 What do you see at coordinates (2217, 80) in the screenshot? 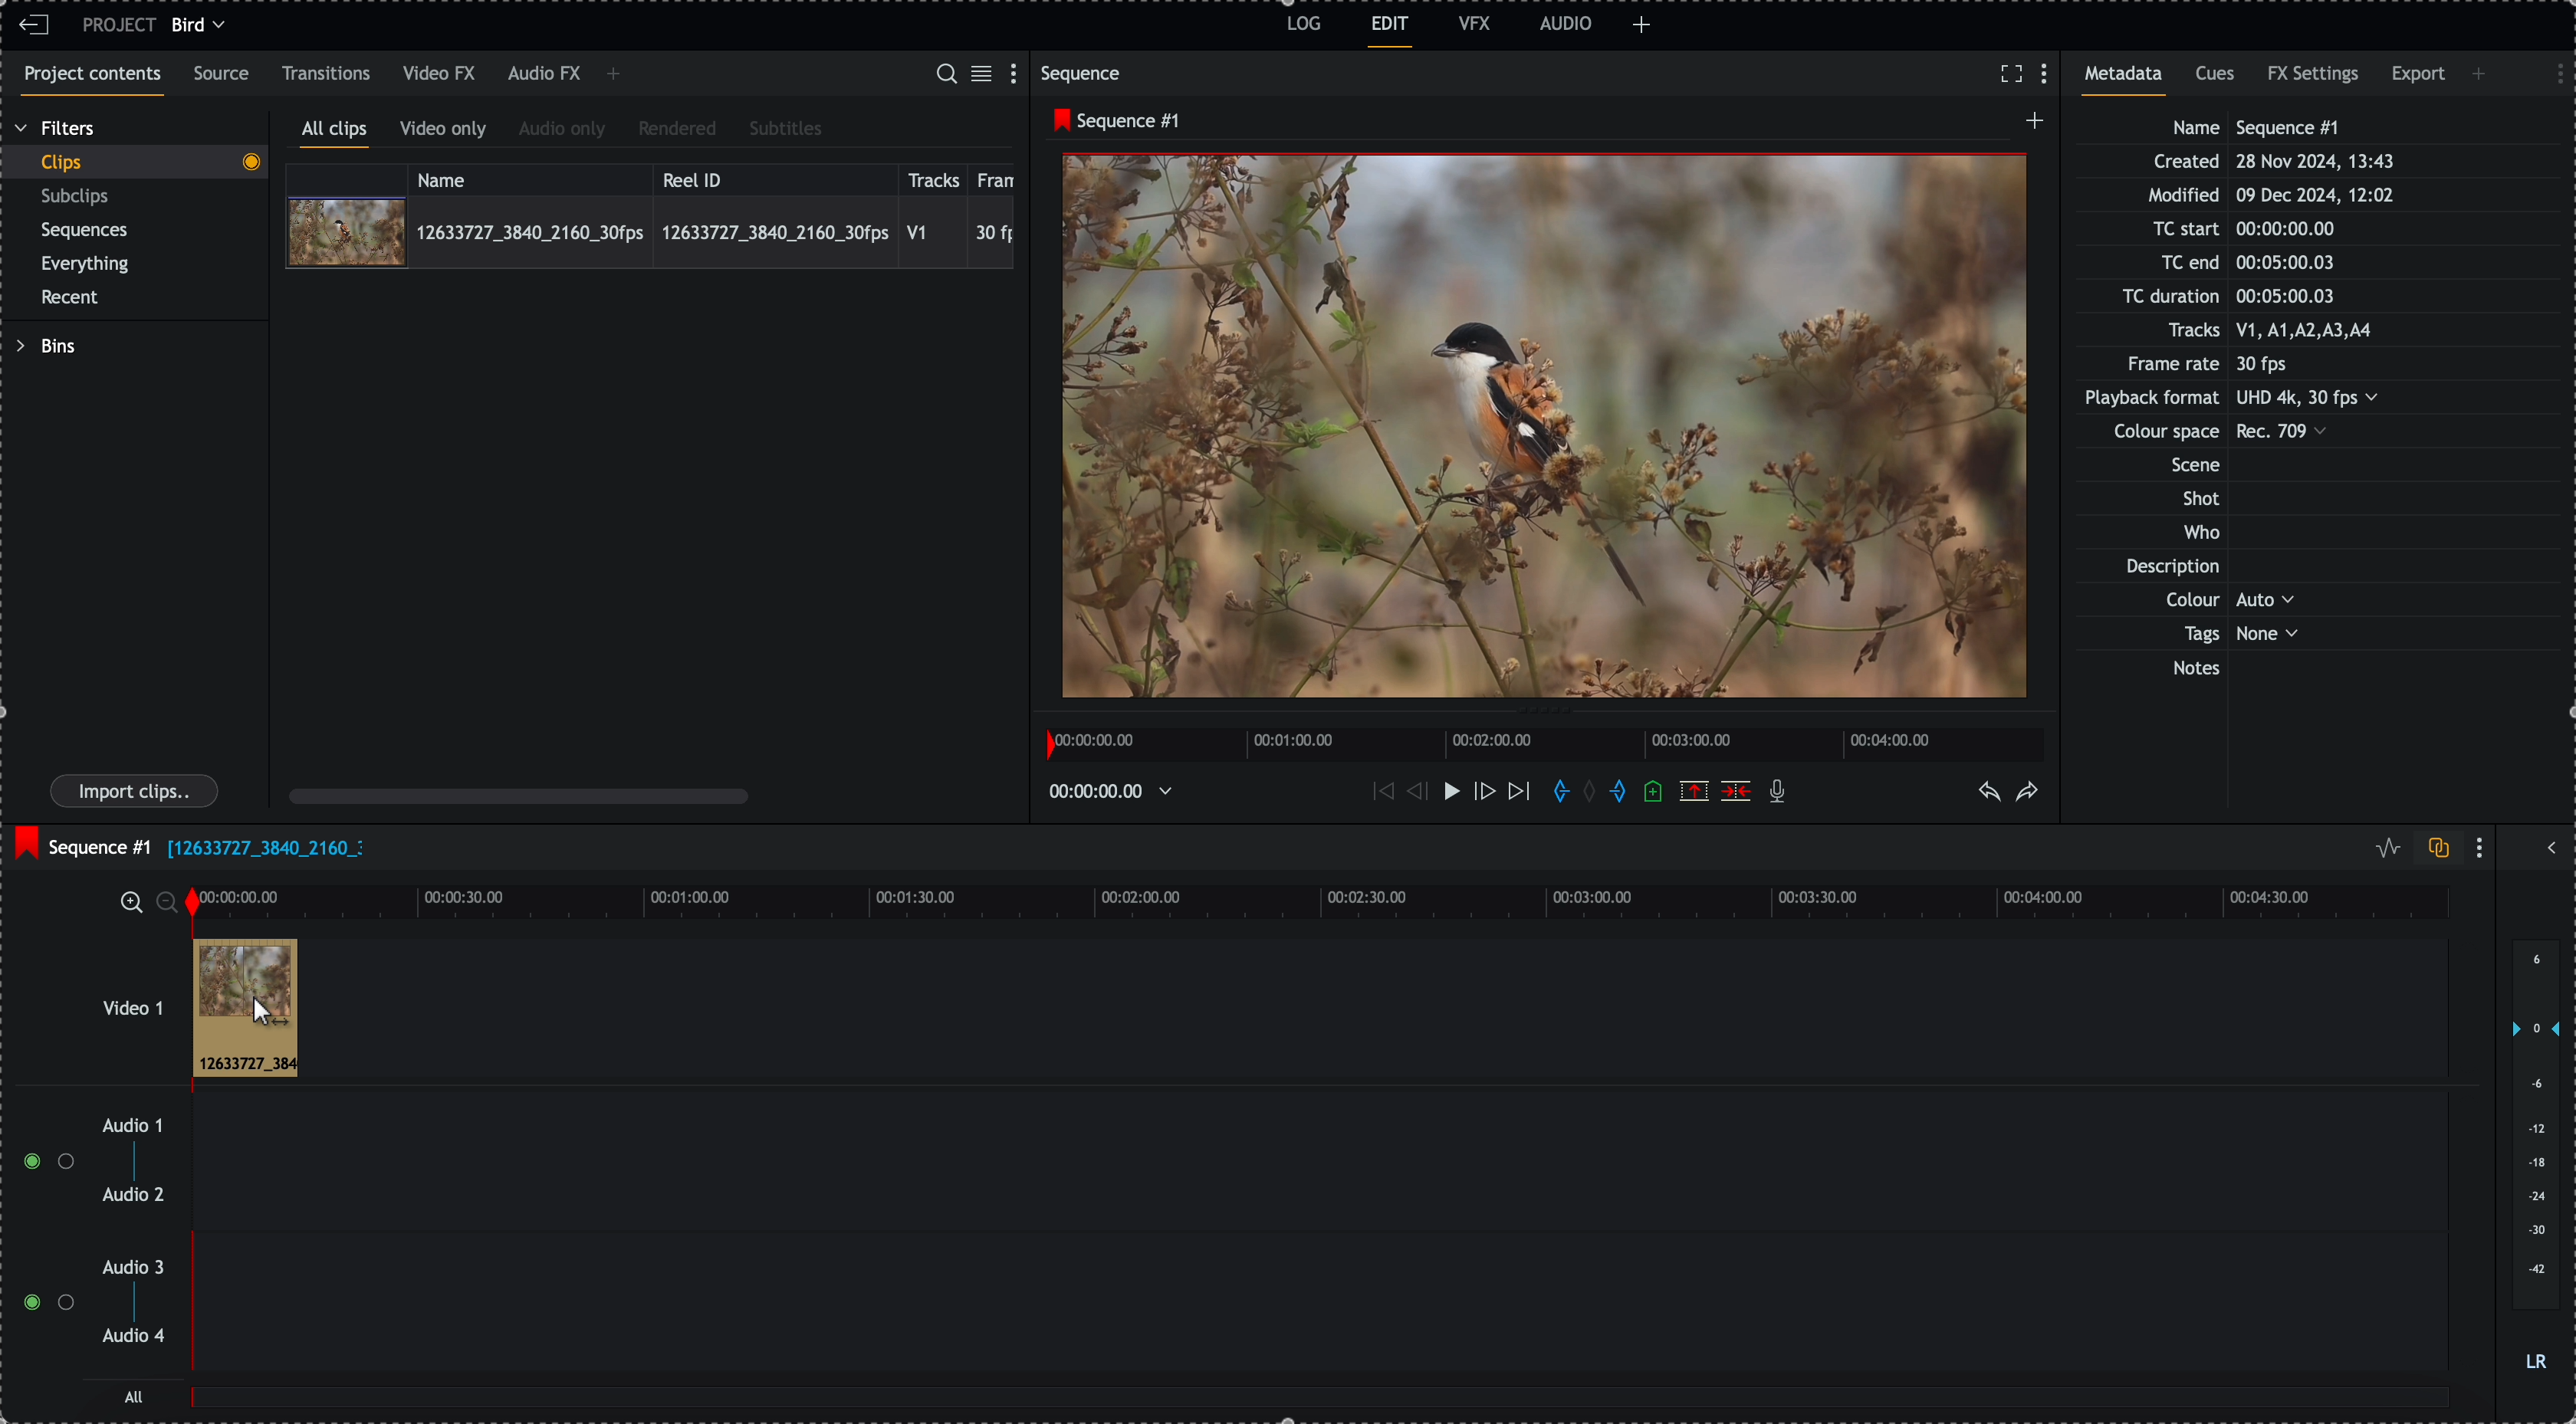
I see `cues` at bounding box center [2217, 80].